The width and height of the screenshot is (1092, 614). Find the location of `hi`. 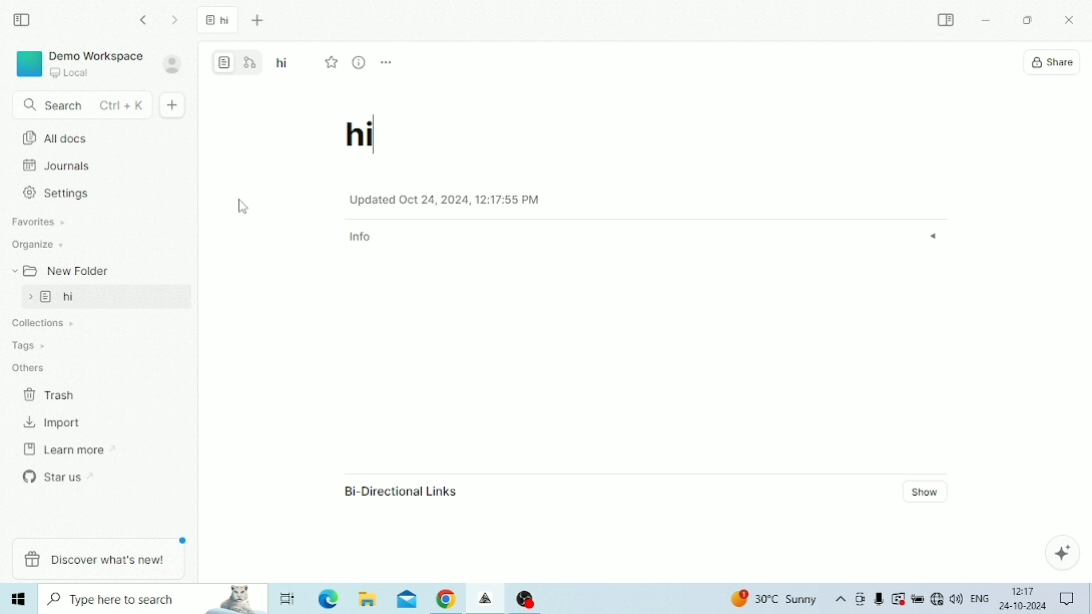

hi is located at coordinates (218, 22).